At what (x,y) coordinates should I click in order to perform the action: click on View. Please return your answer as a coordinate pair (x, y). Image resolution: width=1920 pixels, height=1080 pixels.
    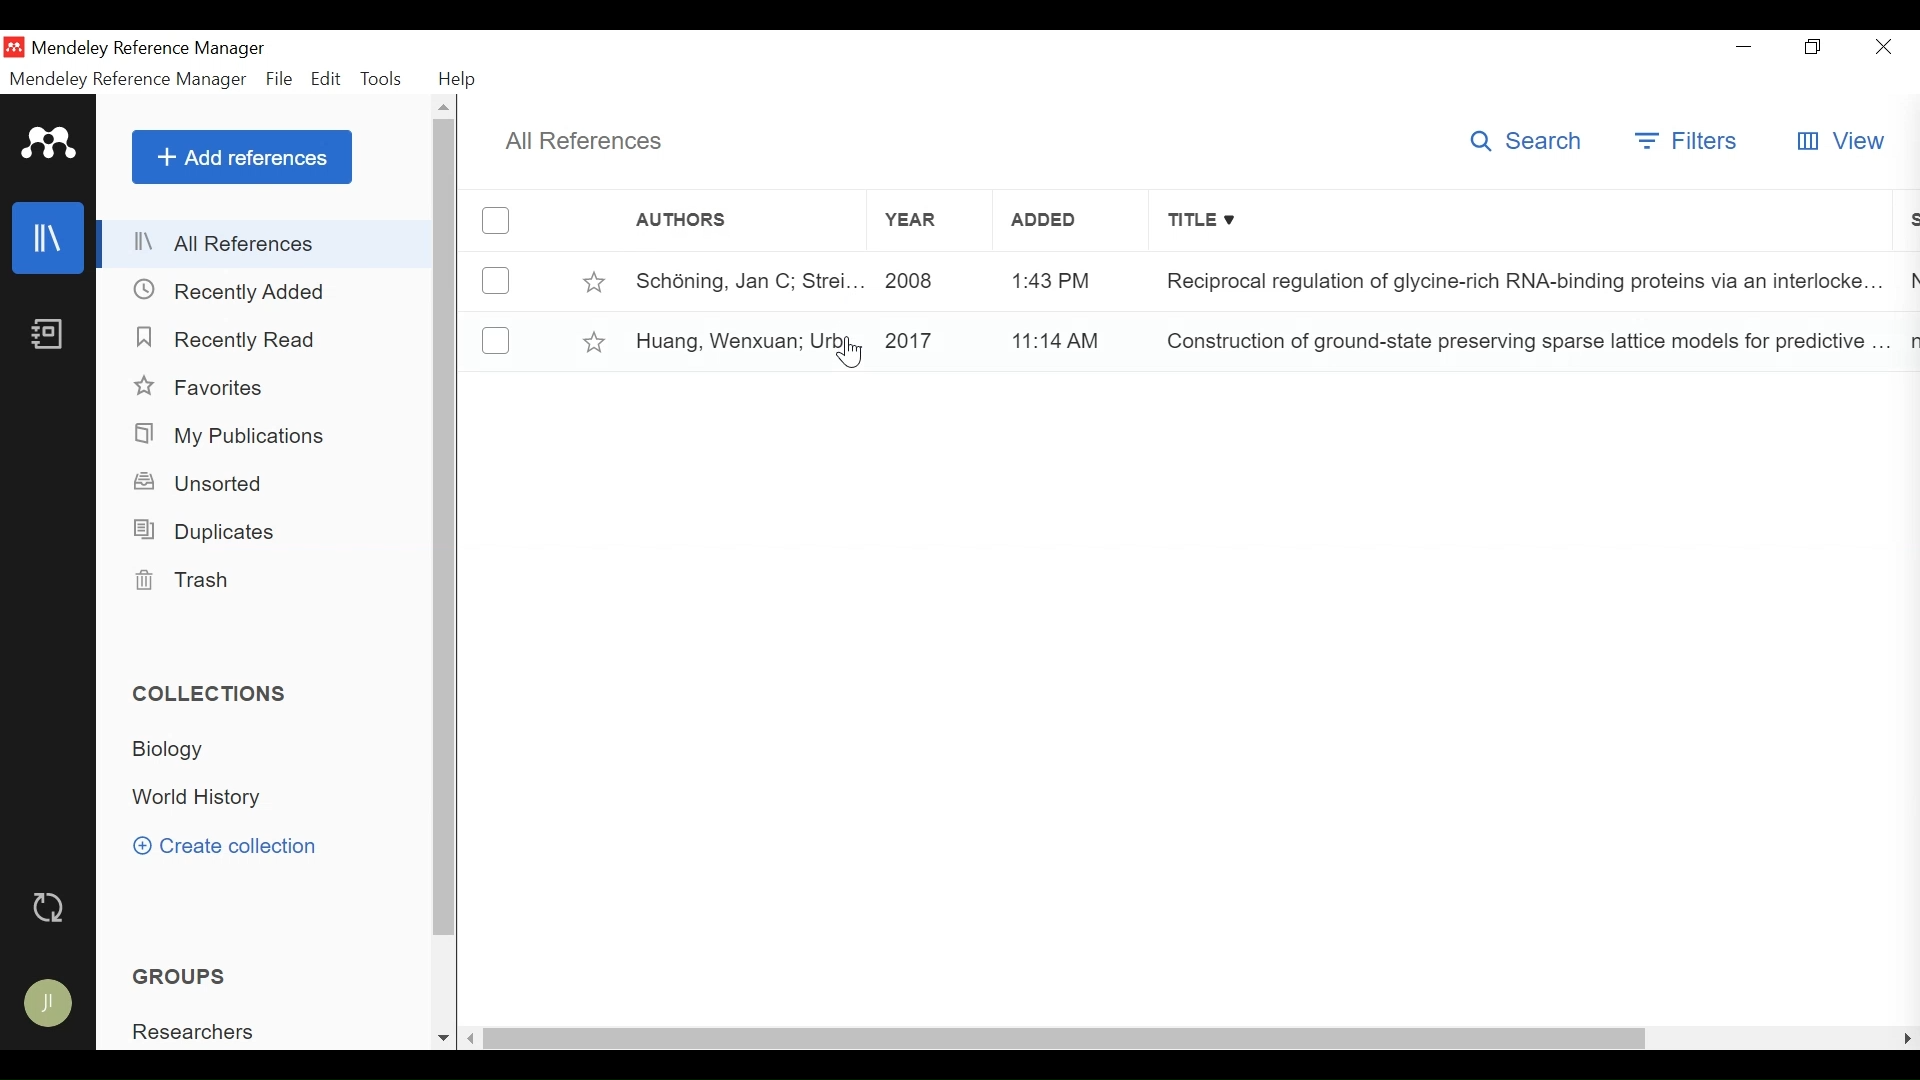
    Looking at the image, I should click on (1841, 141).